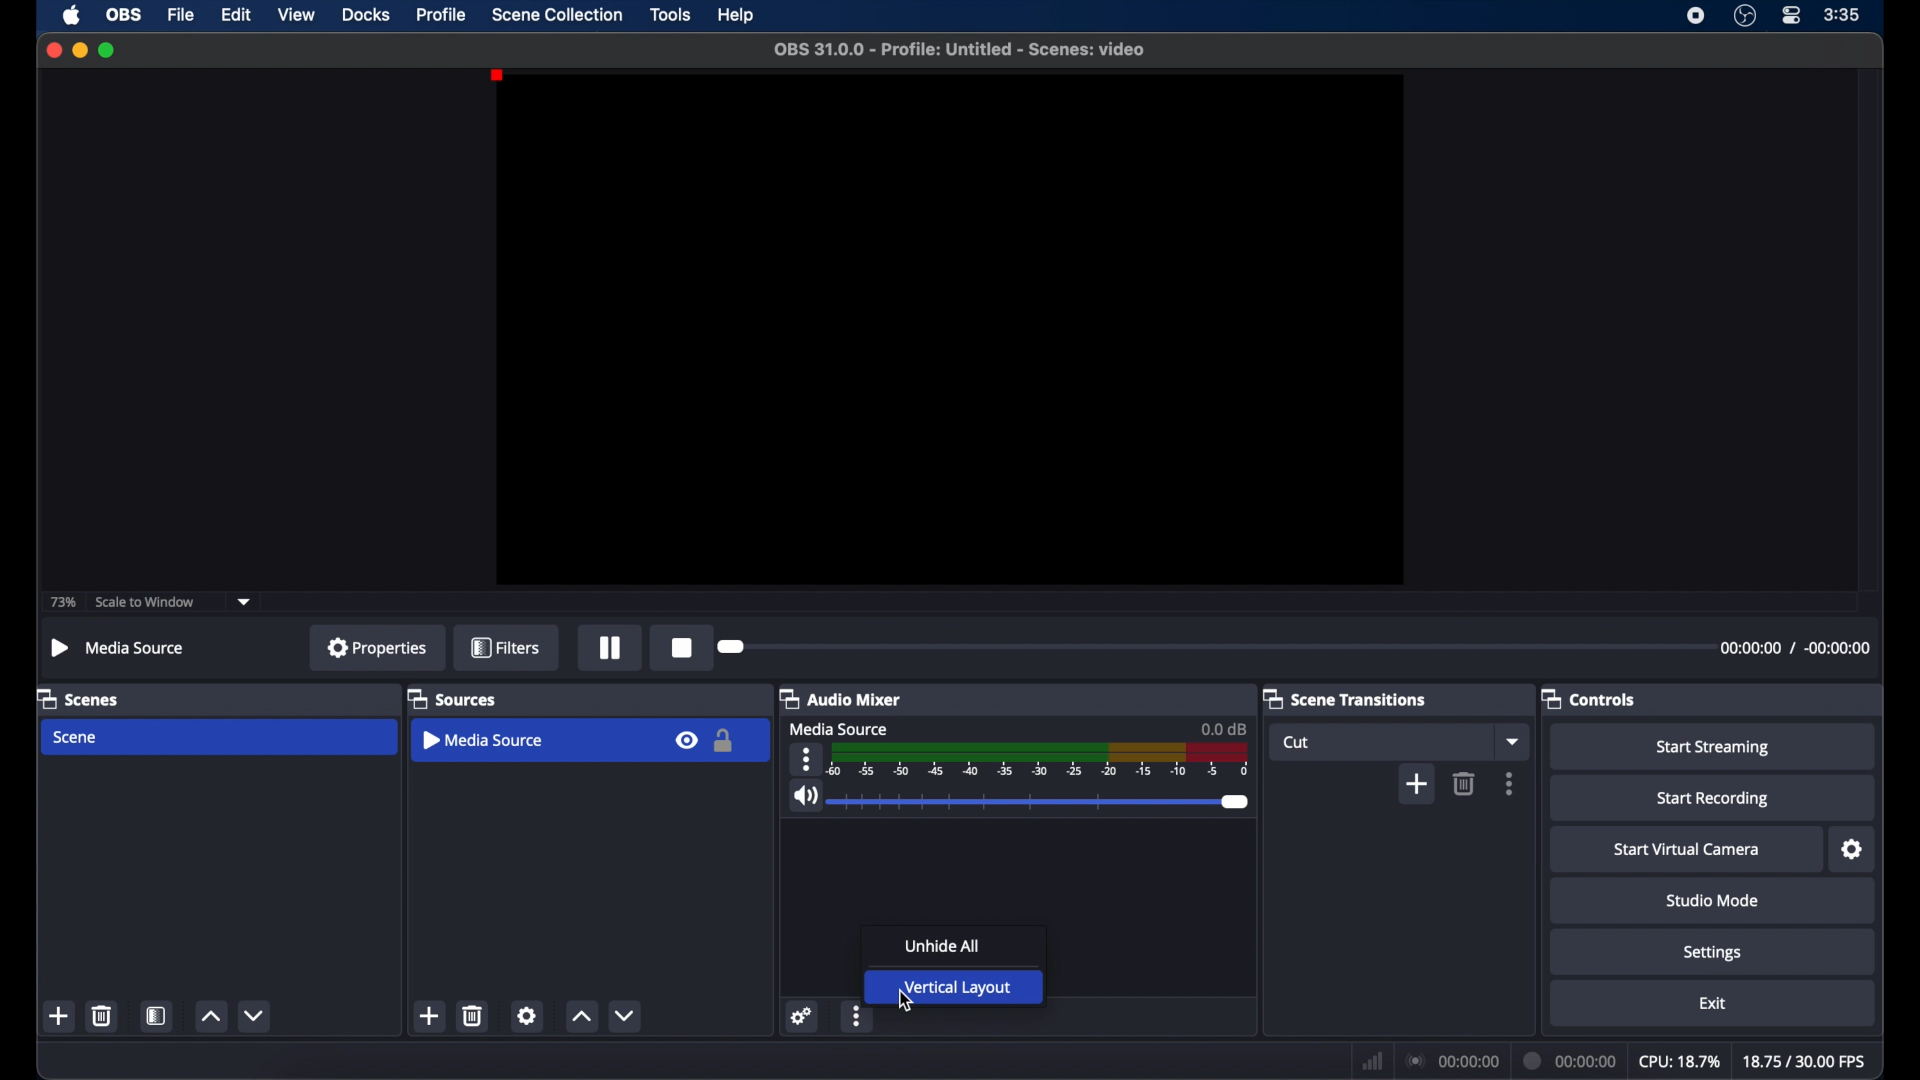 Image resolution: width=1920 pixels, height=1080 pixels. I want to click on controls, so click(1589, 698).